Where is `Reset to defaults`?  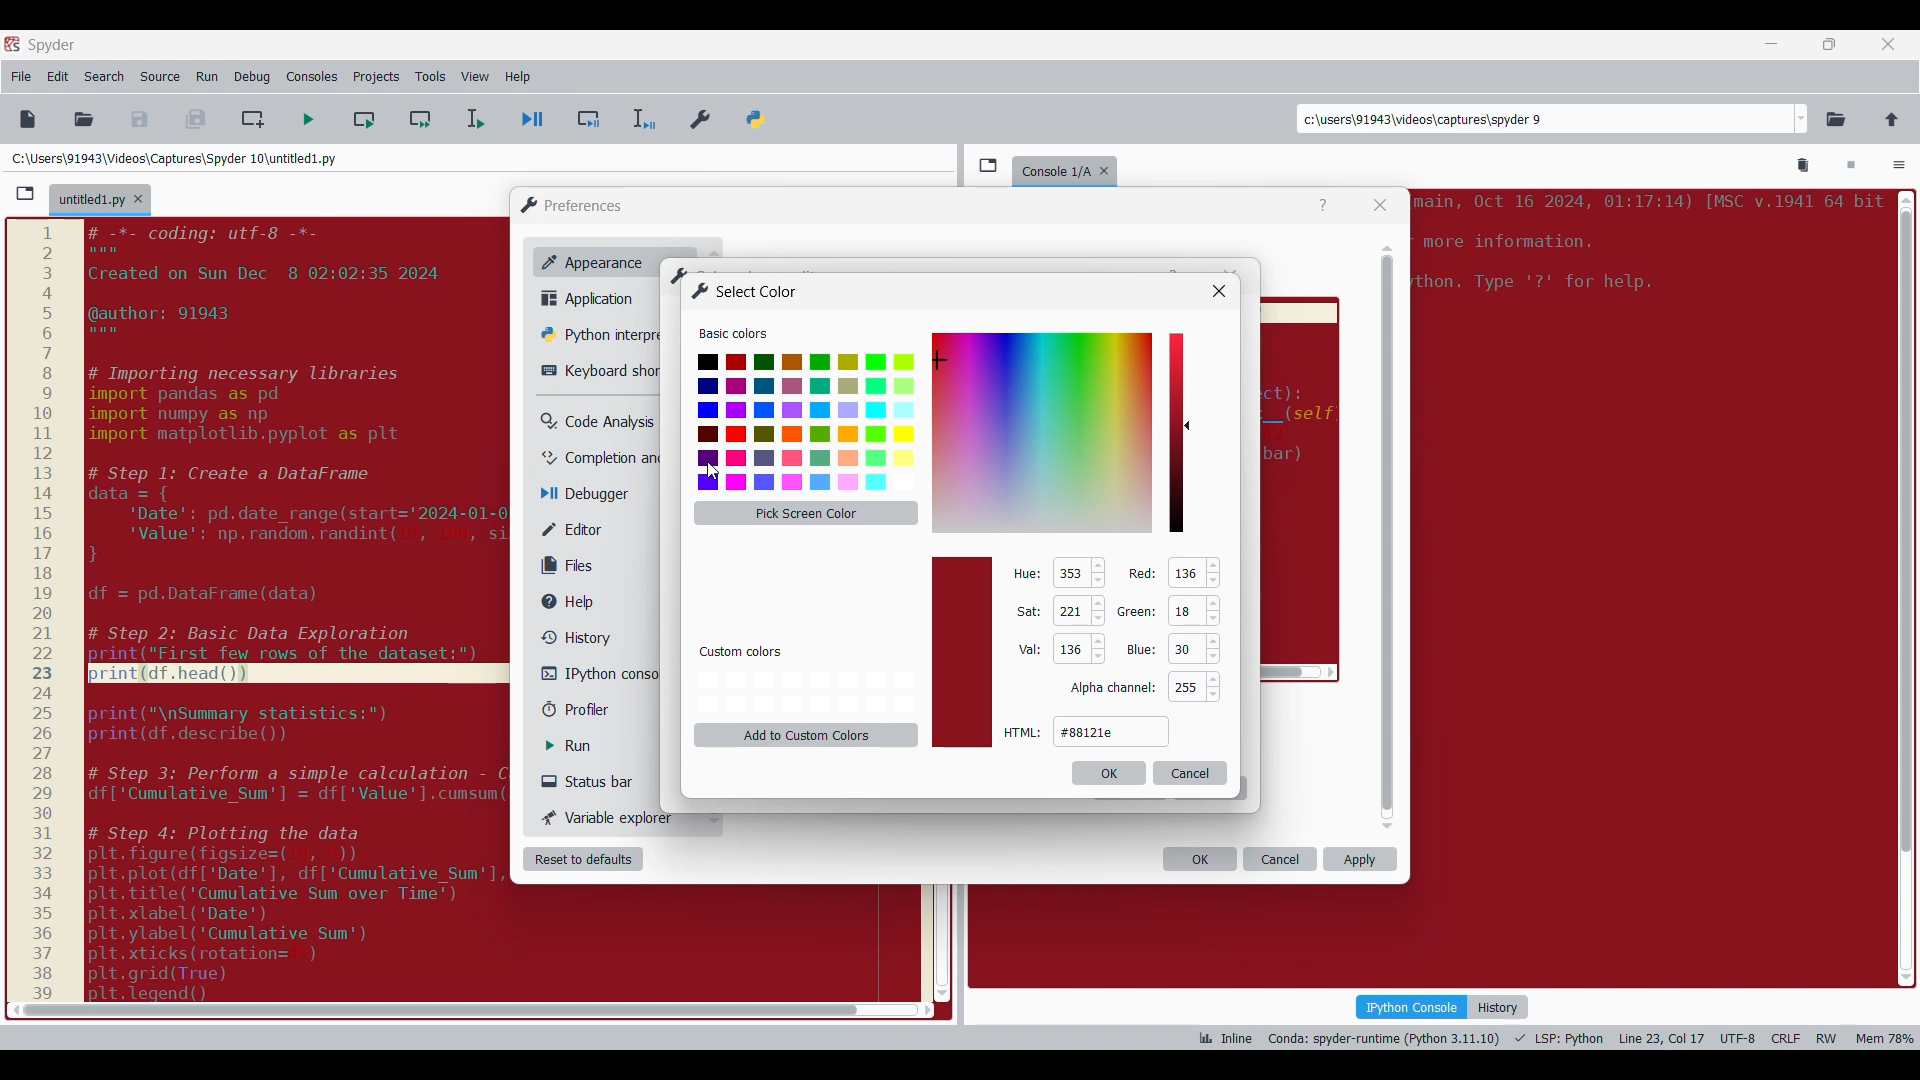 Reset to defaults is located at coordinates (583, 859).